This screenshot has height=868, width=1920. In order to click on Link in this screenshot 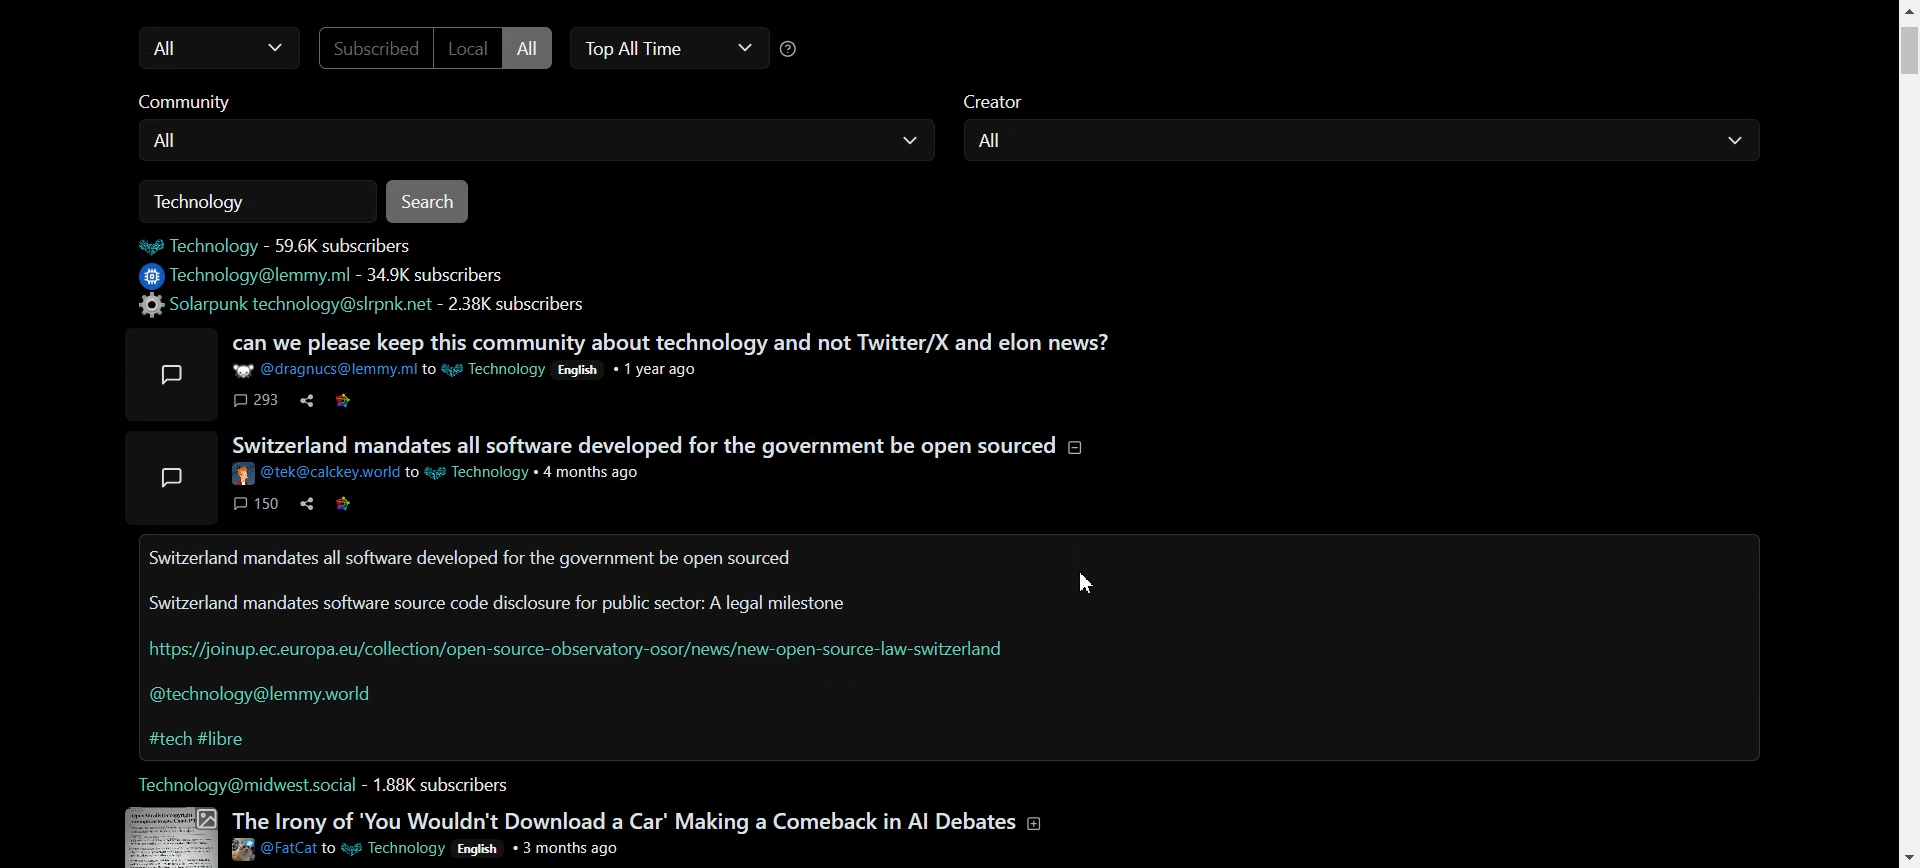, I will do `click(347, 503)`.